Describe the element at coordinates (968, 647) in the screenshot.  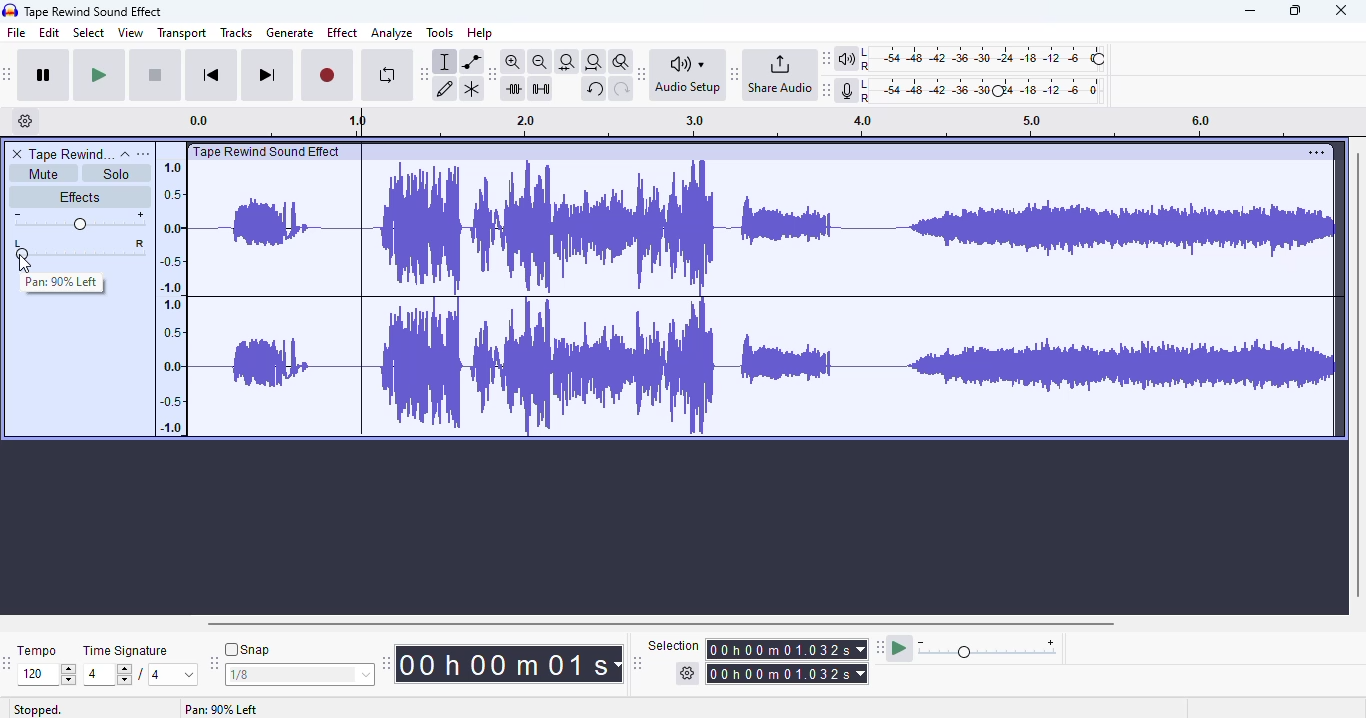
I see `audacity play-at-speed toolbar` at that location.